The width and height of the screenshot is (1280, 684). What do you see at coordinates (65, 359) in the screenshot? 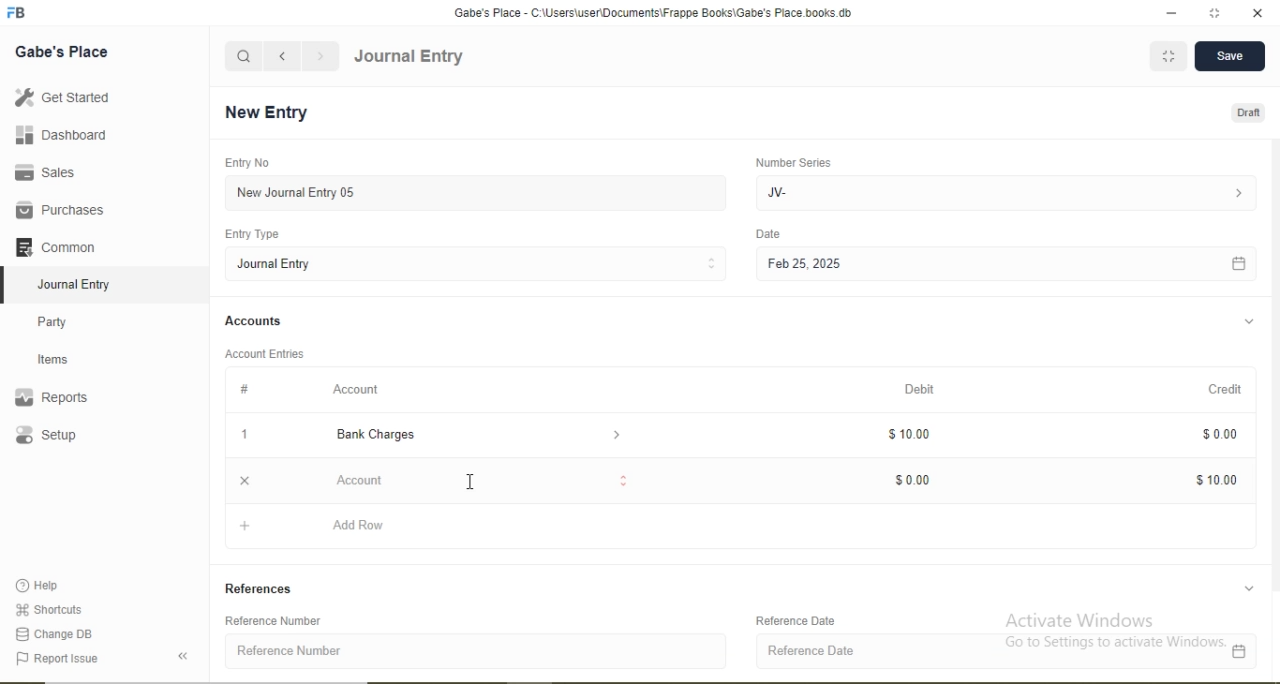
I see `Items` at bounding box center [65, 359].